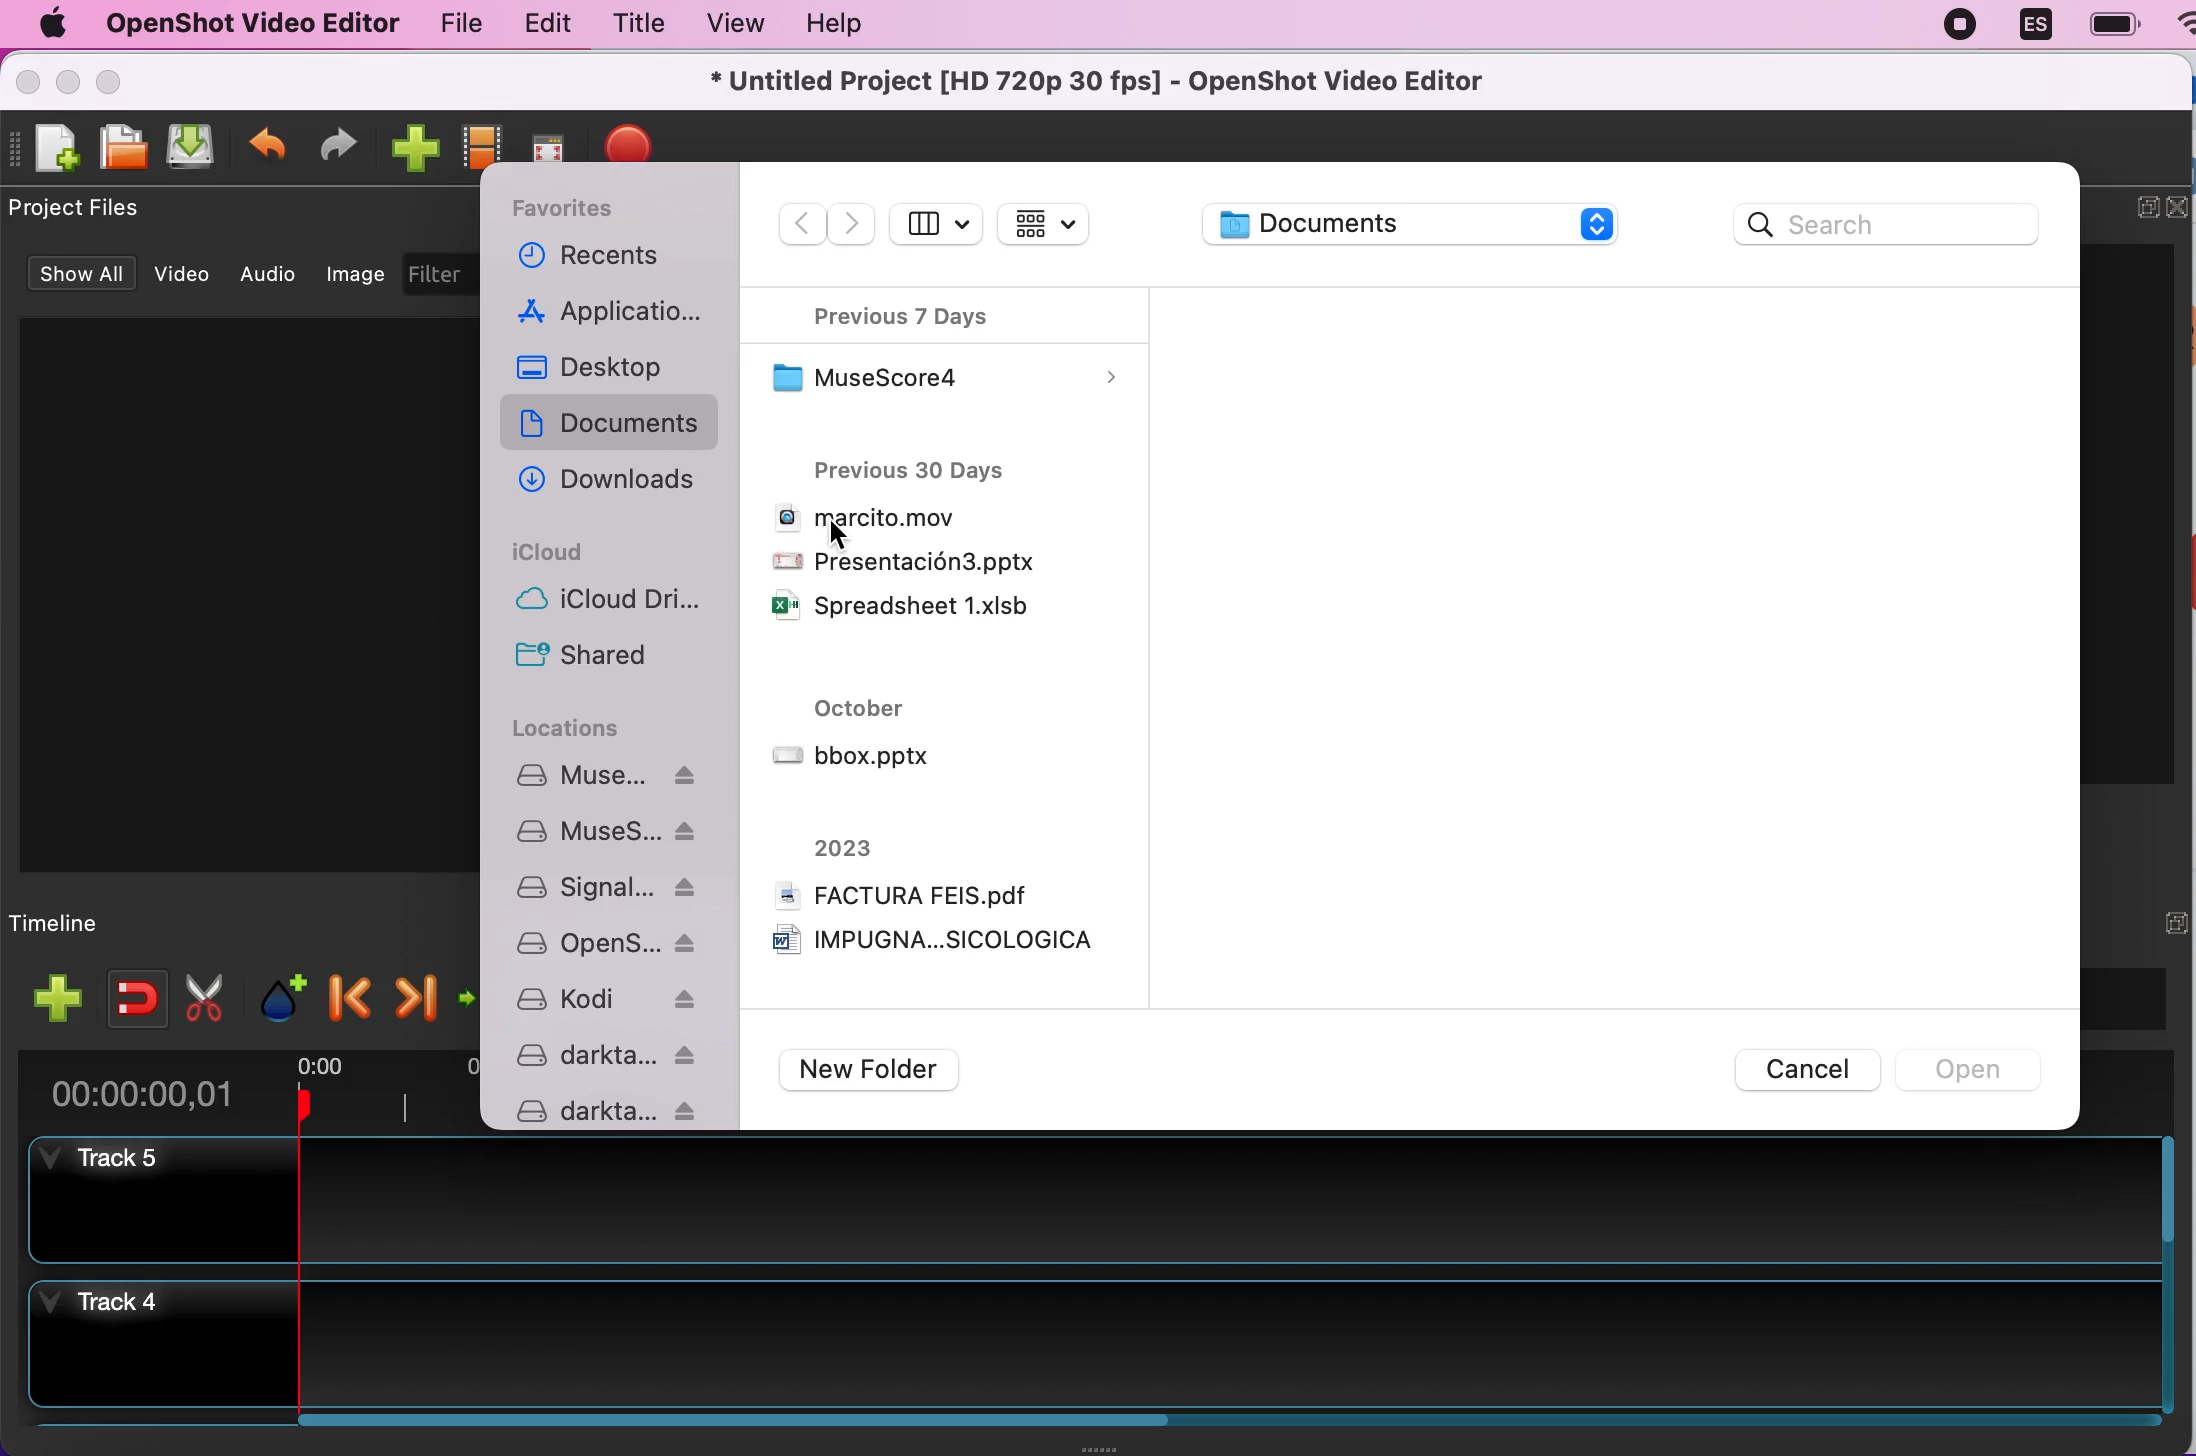  I want to click on wifi, so click(2178, 34).